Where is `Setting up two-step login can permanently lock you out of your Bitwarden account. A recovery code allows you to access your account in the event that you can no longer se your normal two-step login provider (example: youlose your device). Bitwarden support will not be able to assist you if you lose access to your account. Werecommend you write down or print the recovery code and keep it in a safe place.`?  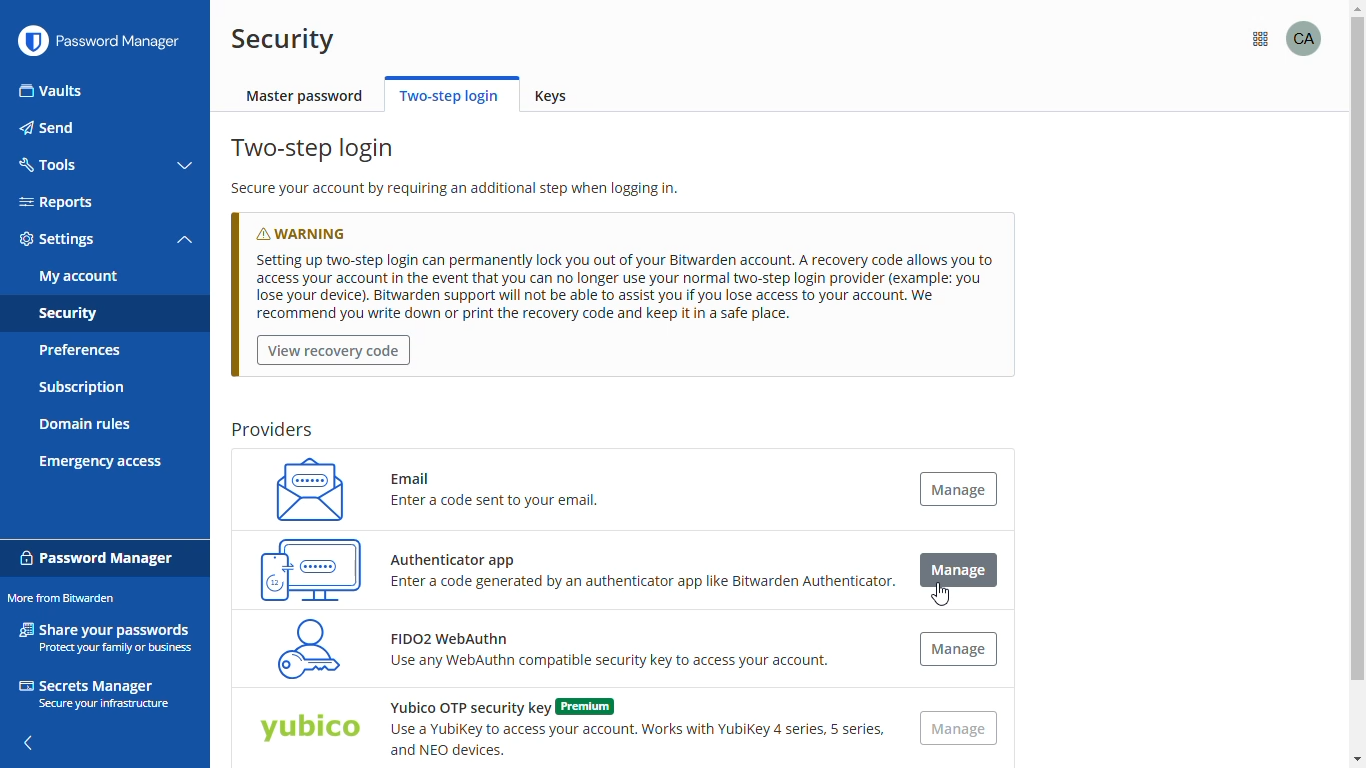
Setting up two-step login can permanently lock you out of your Bitwarden account. A recovery code allows you to access your account in the event that you can no longer se your normal two-step login provider (example: youlose your device). Bitwarden support will not be able to assist you if you lose access to your account. Werecommend you write down or print the recovery code and keep it in a safe place. is located at coordinates (618, 287).